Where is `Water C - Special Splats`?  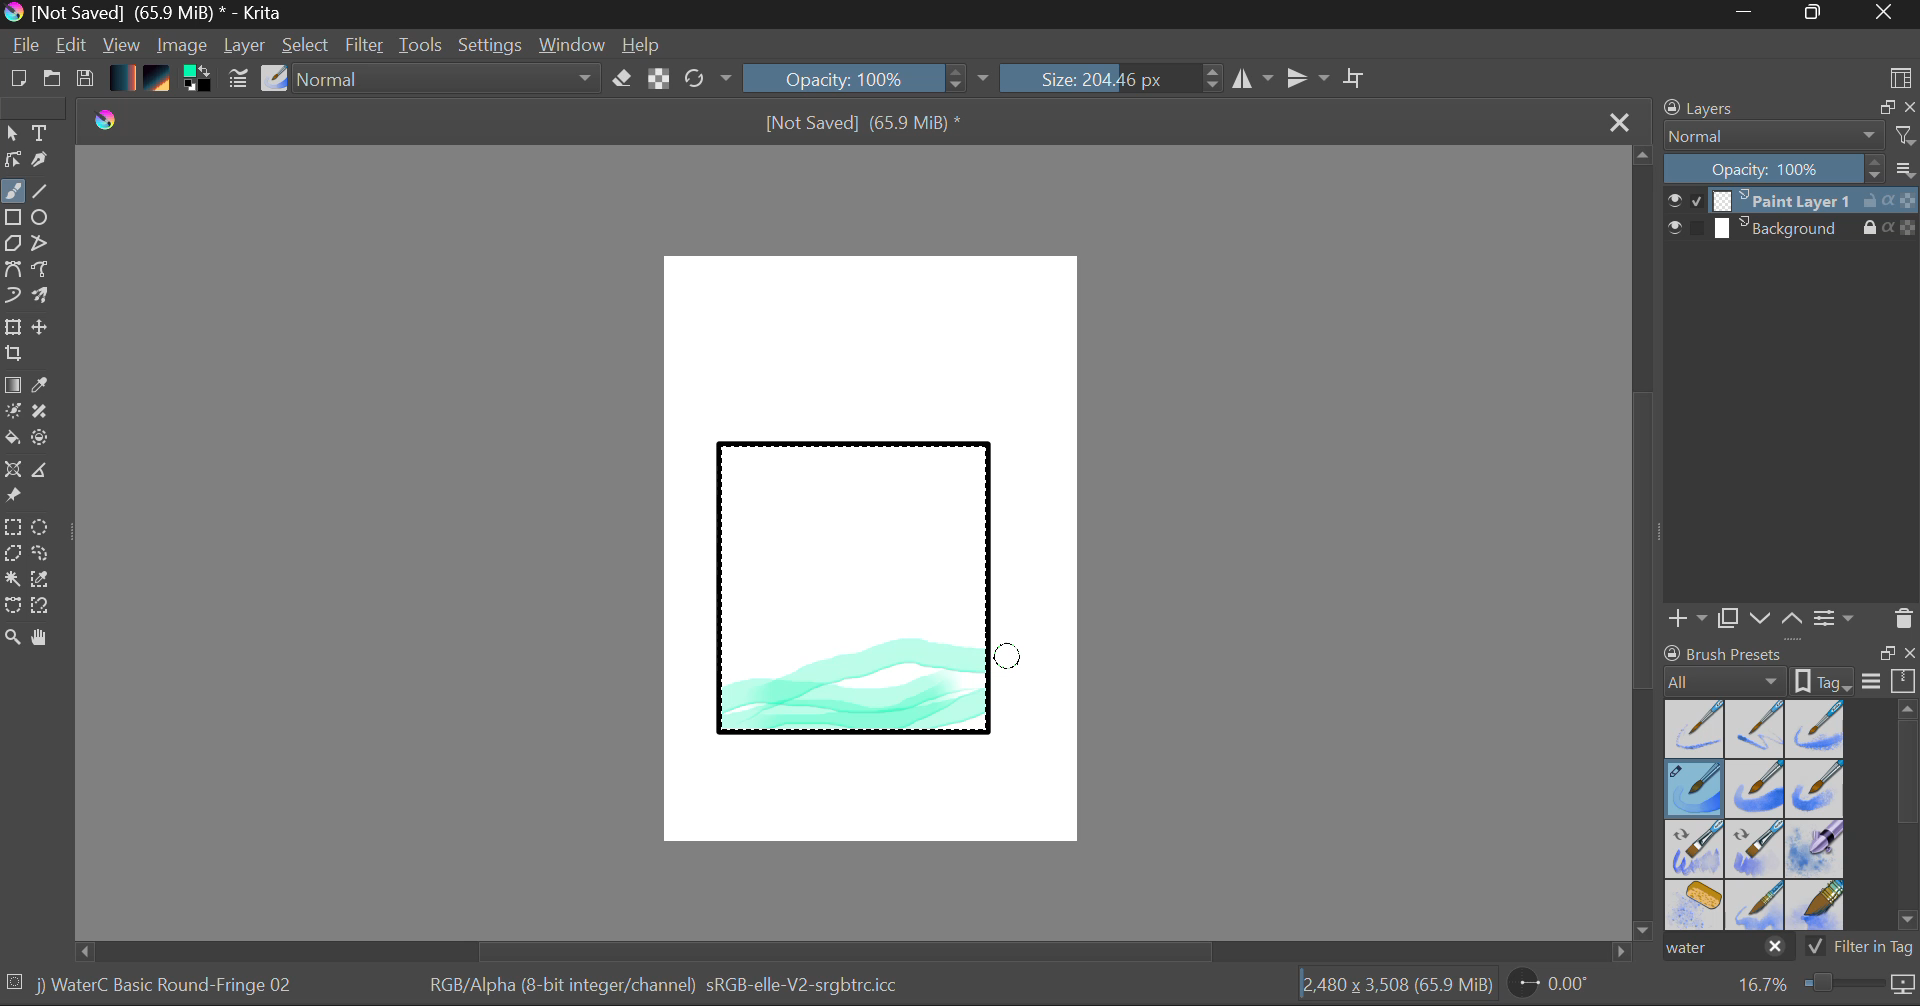 Water C - Special Splats is located at coordinates (1696, 905).